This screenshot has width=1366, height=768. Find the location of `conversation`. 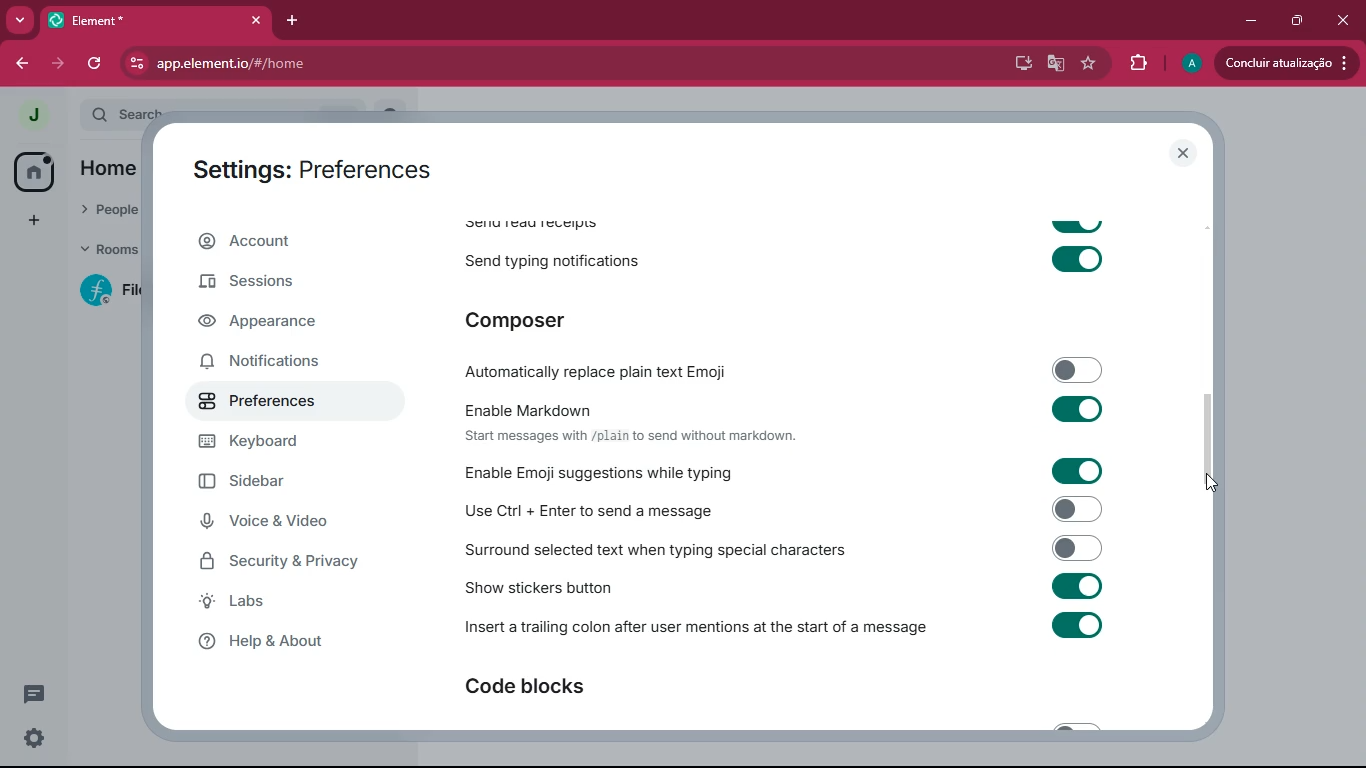

conversation is located at coordinates (38, 693).